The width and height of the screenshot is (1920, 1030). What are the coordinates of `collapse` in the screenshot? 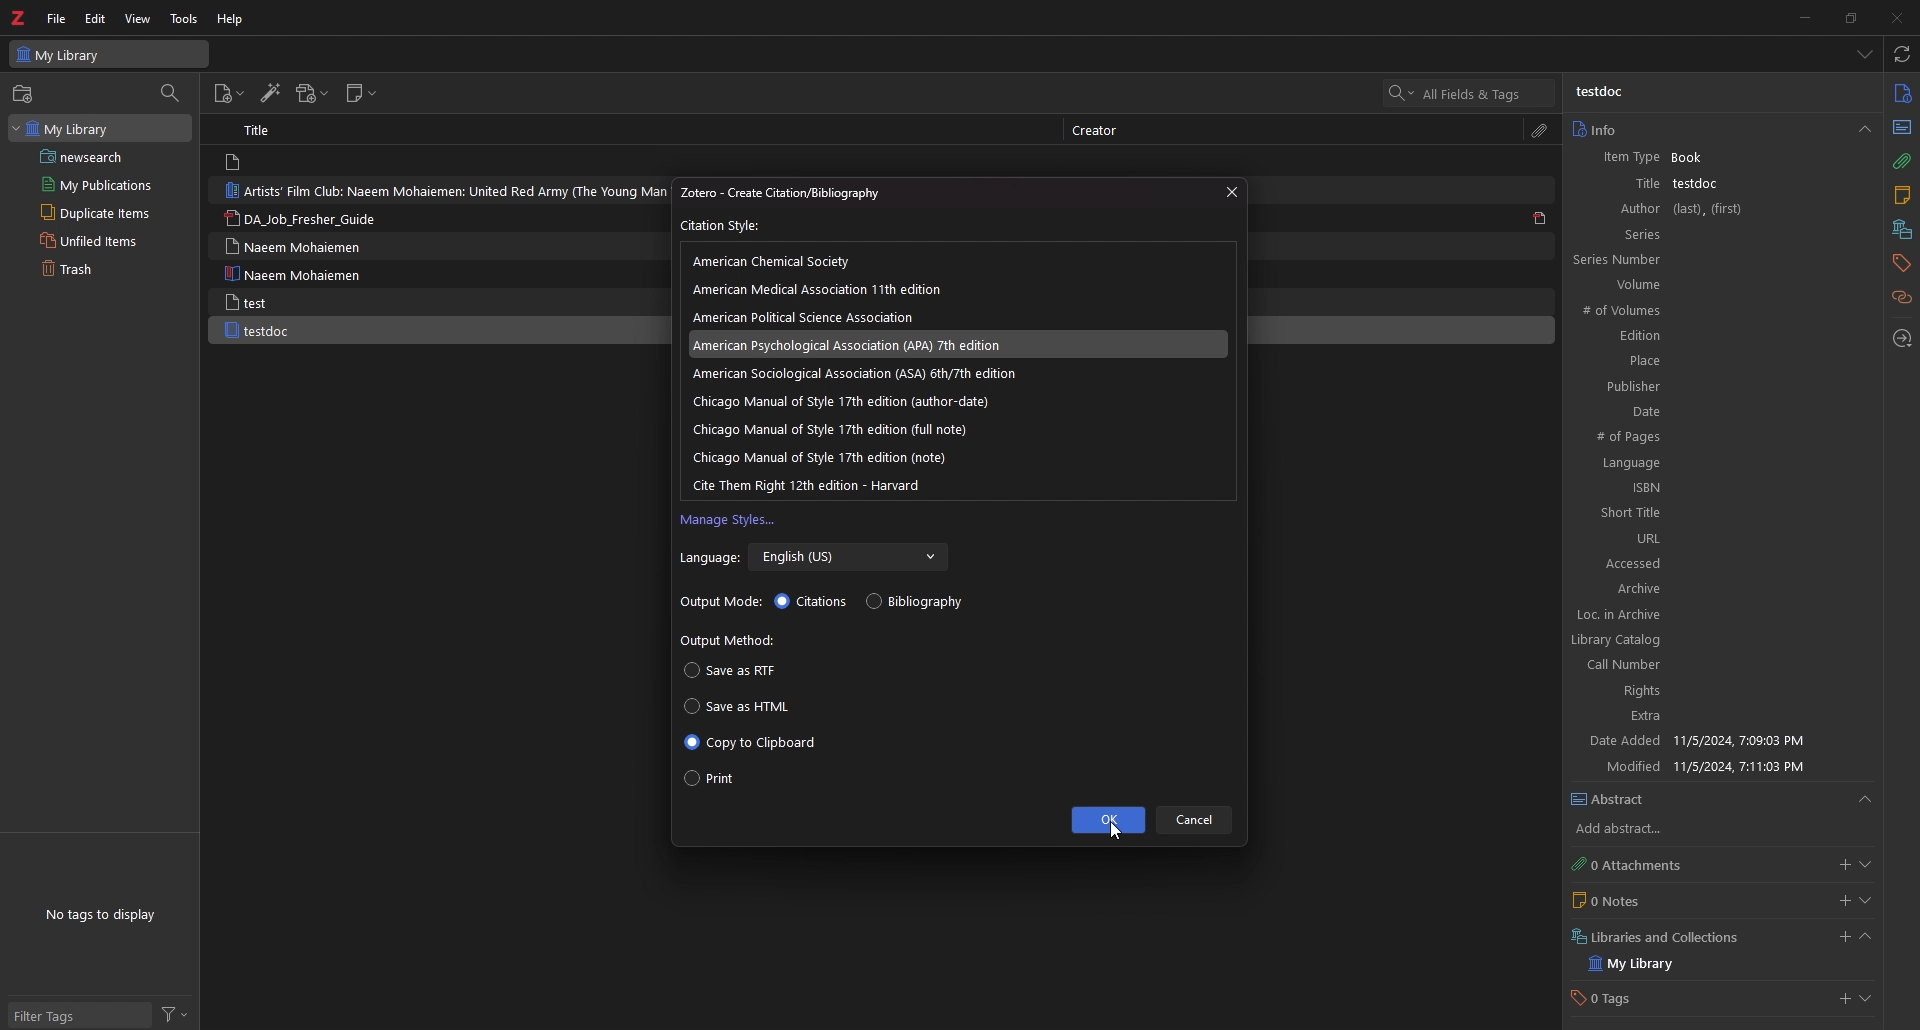 It's located at (1865, 939).